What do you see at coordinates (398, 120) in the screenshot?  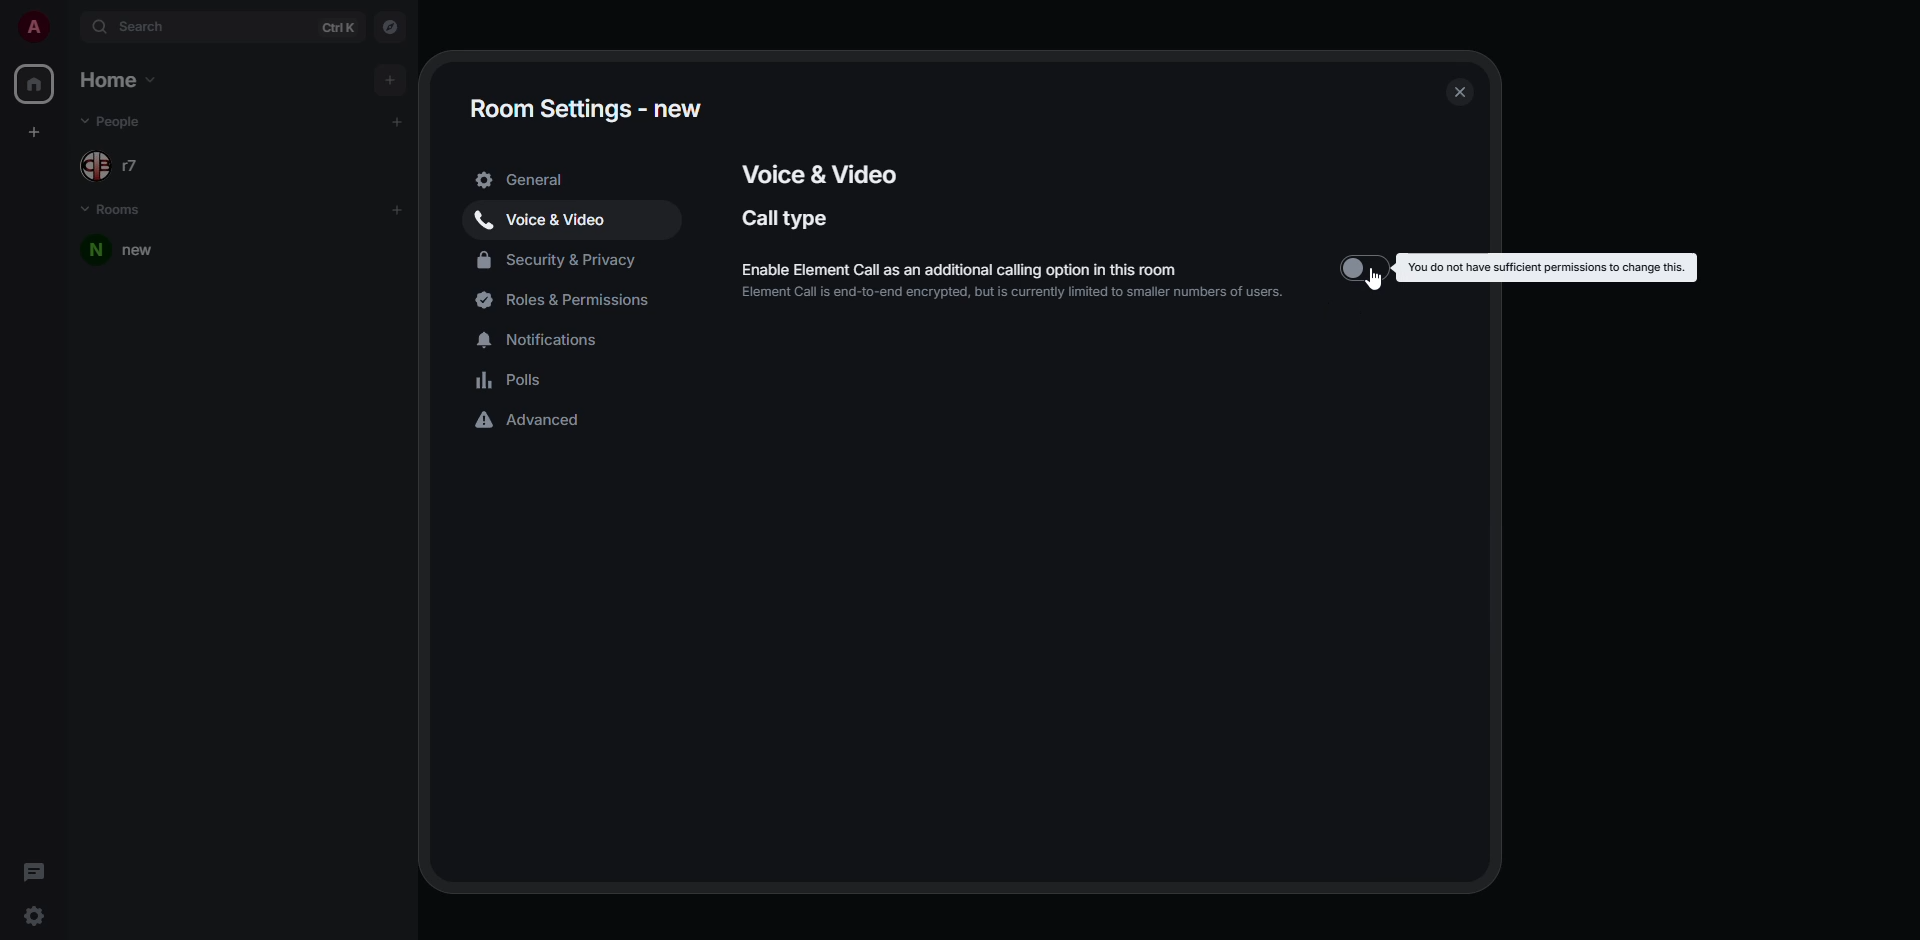 I see `add` at bounding box center [398, 120].